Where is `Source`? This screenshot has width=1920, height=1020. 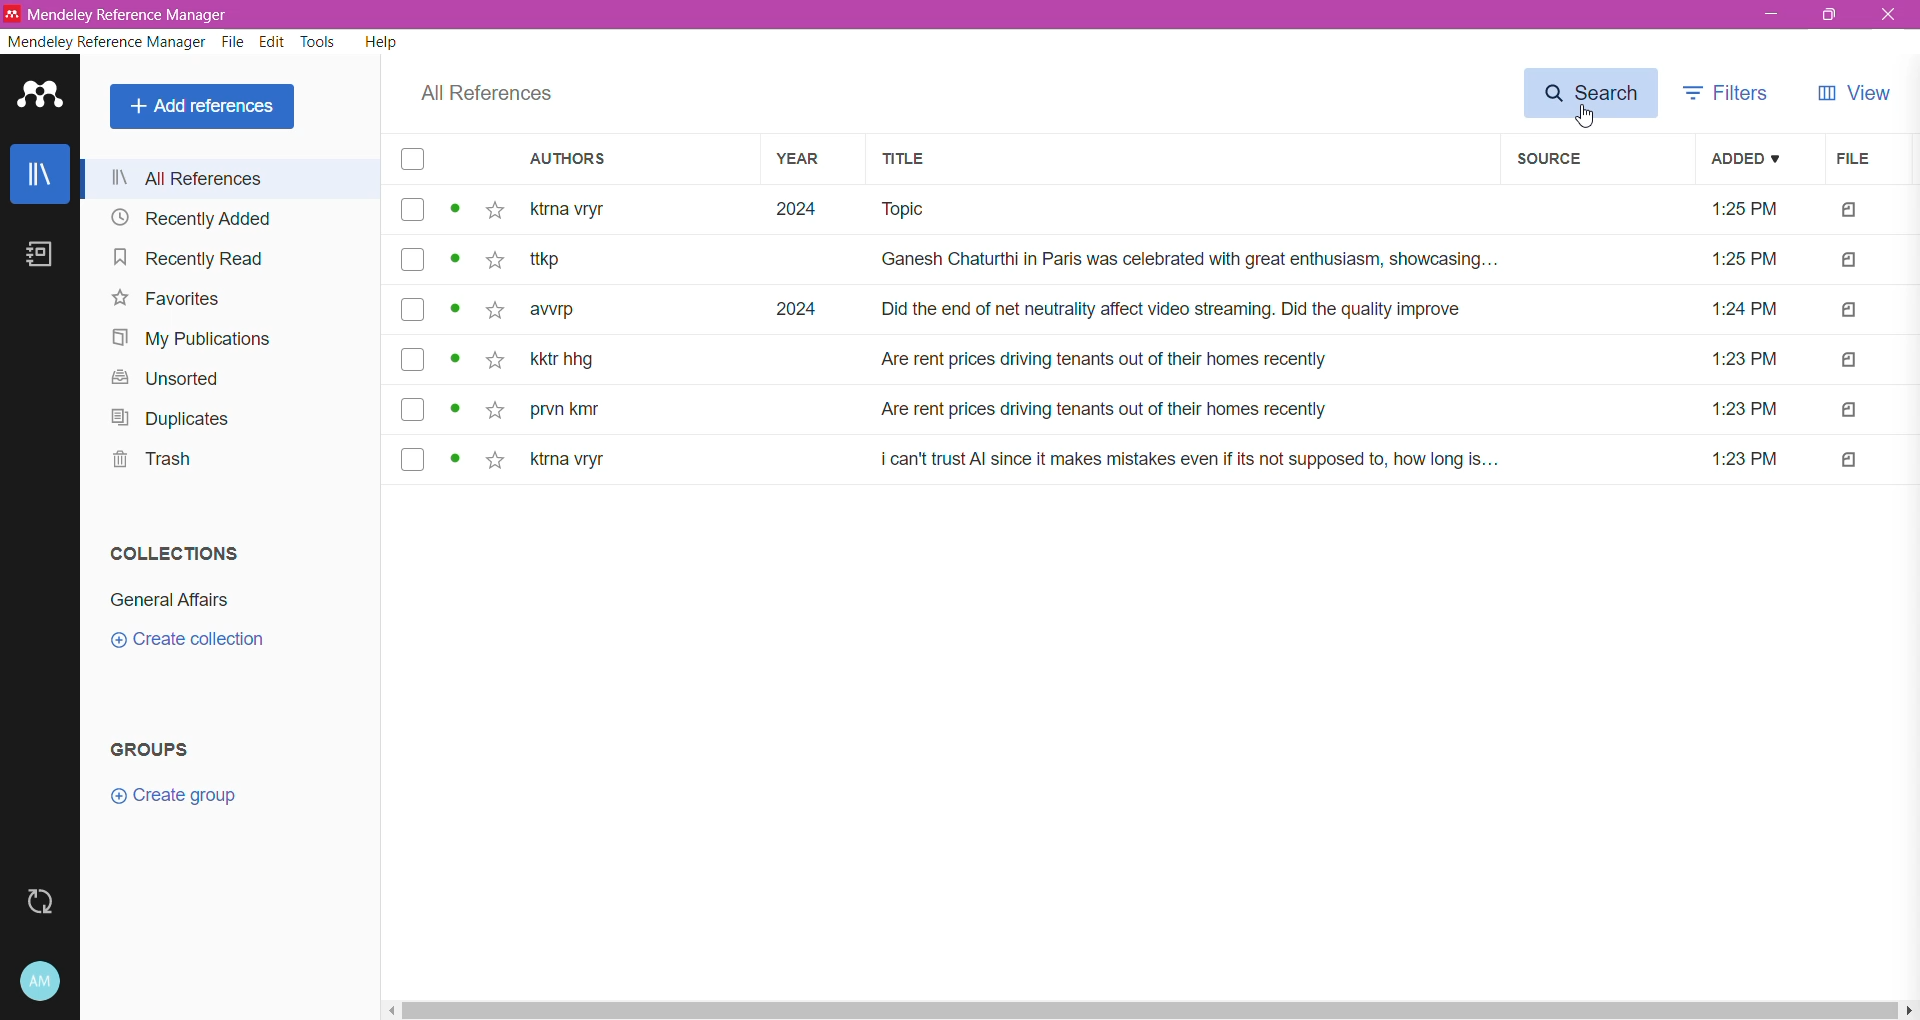
Source is located at coordinates (1593, 160).